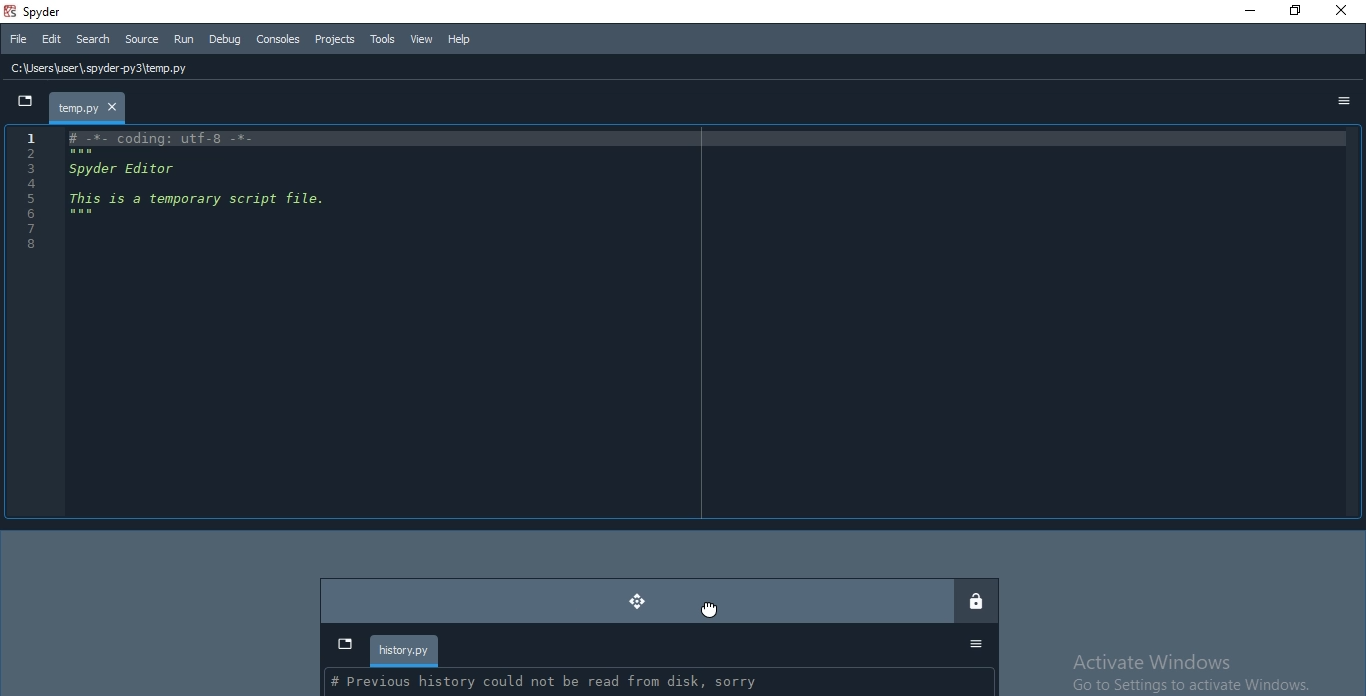  What do you see at coordinates (110, 70) in the screenshot?
I see `C:\Users\user\, spyder py3\temp.py` at bounding box center [110, 70].